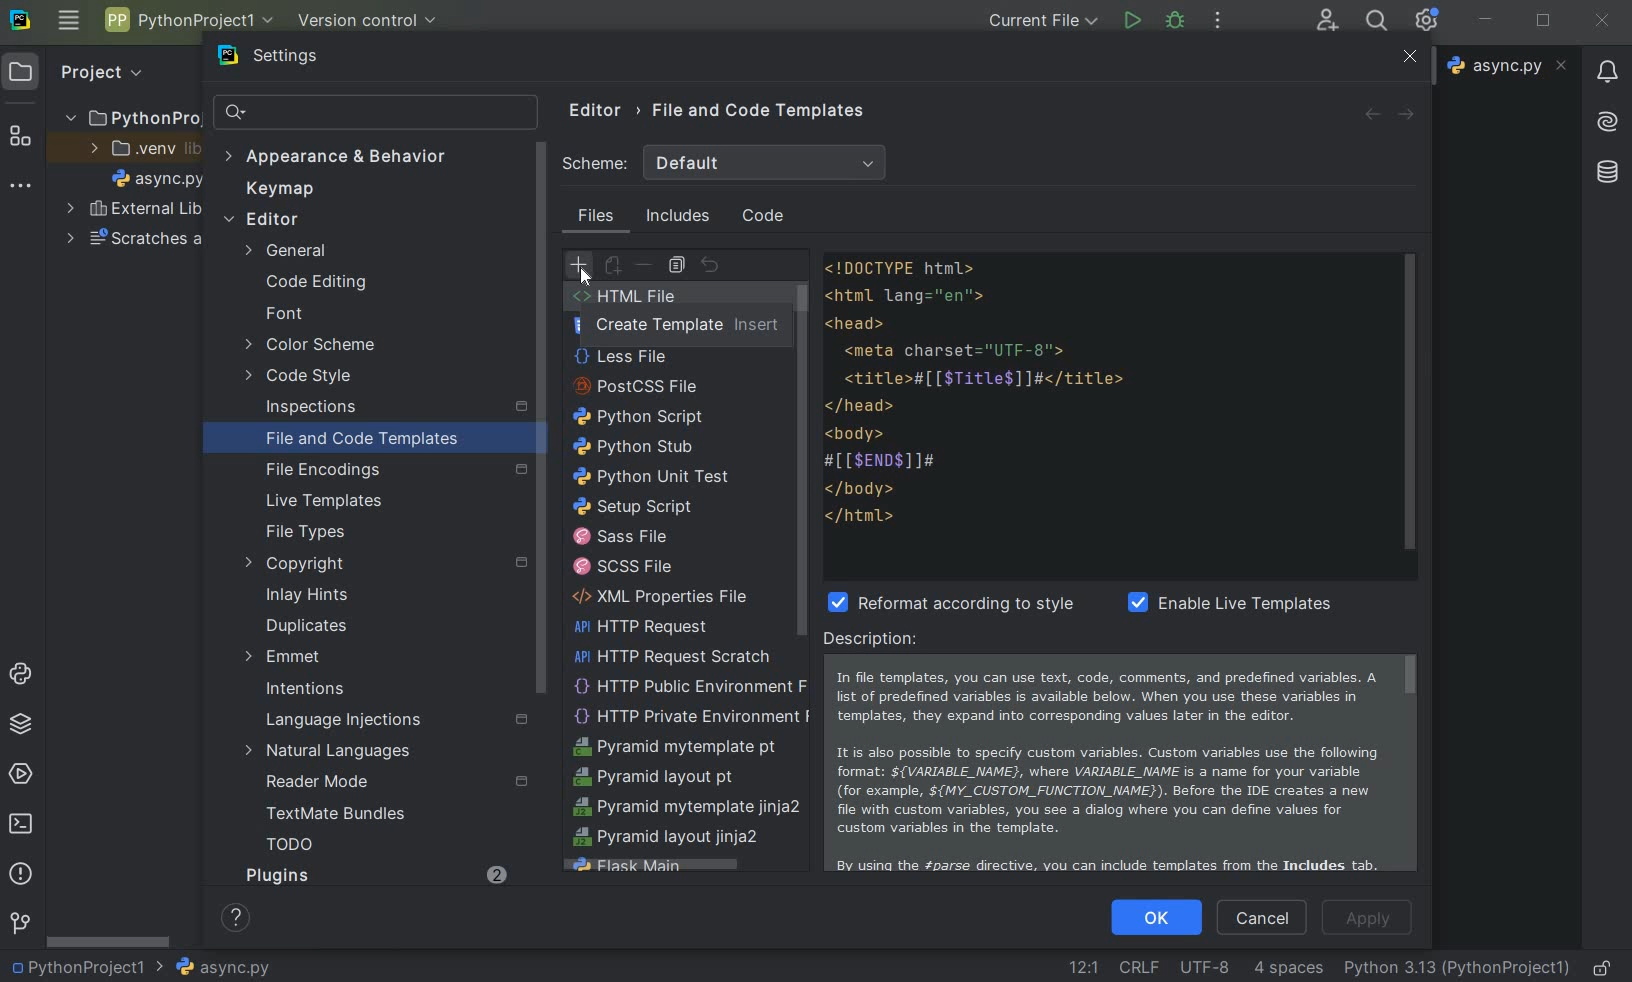 This screenshot has height=982, width=1632. I want to click on create child template file, so click(613, 265).